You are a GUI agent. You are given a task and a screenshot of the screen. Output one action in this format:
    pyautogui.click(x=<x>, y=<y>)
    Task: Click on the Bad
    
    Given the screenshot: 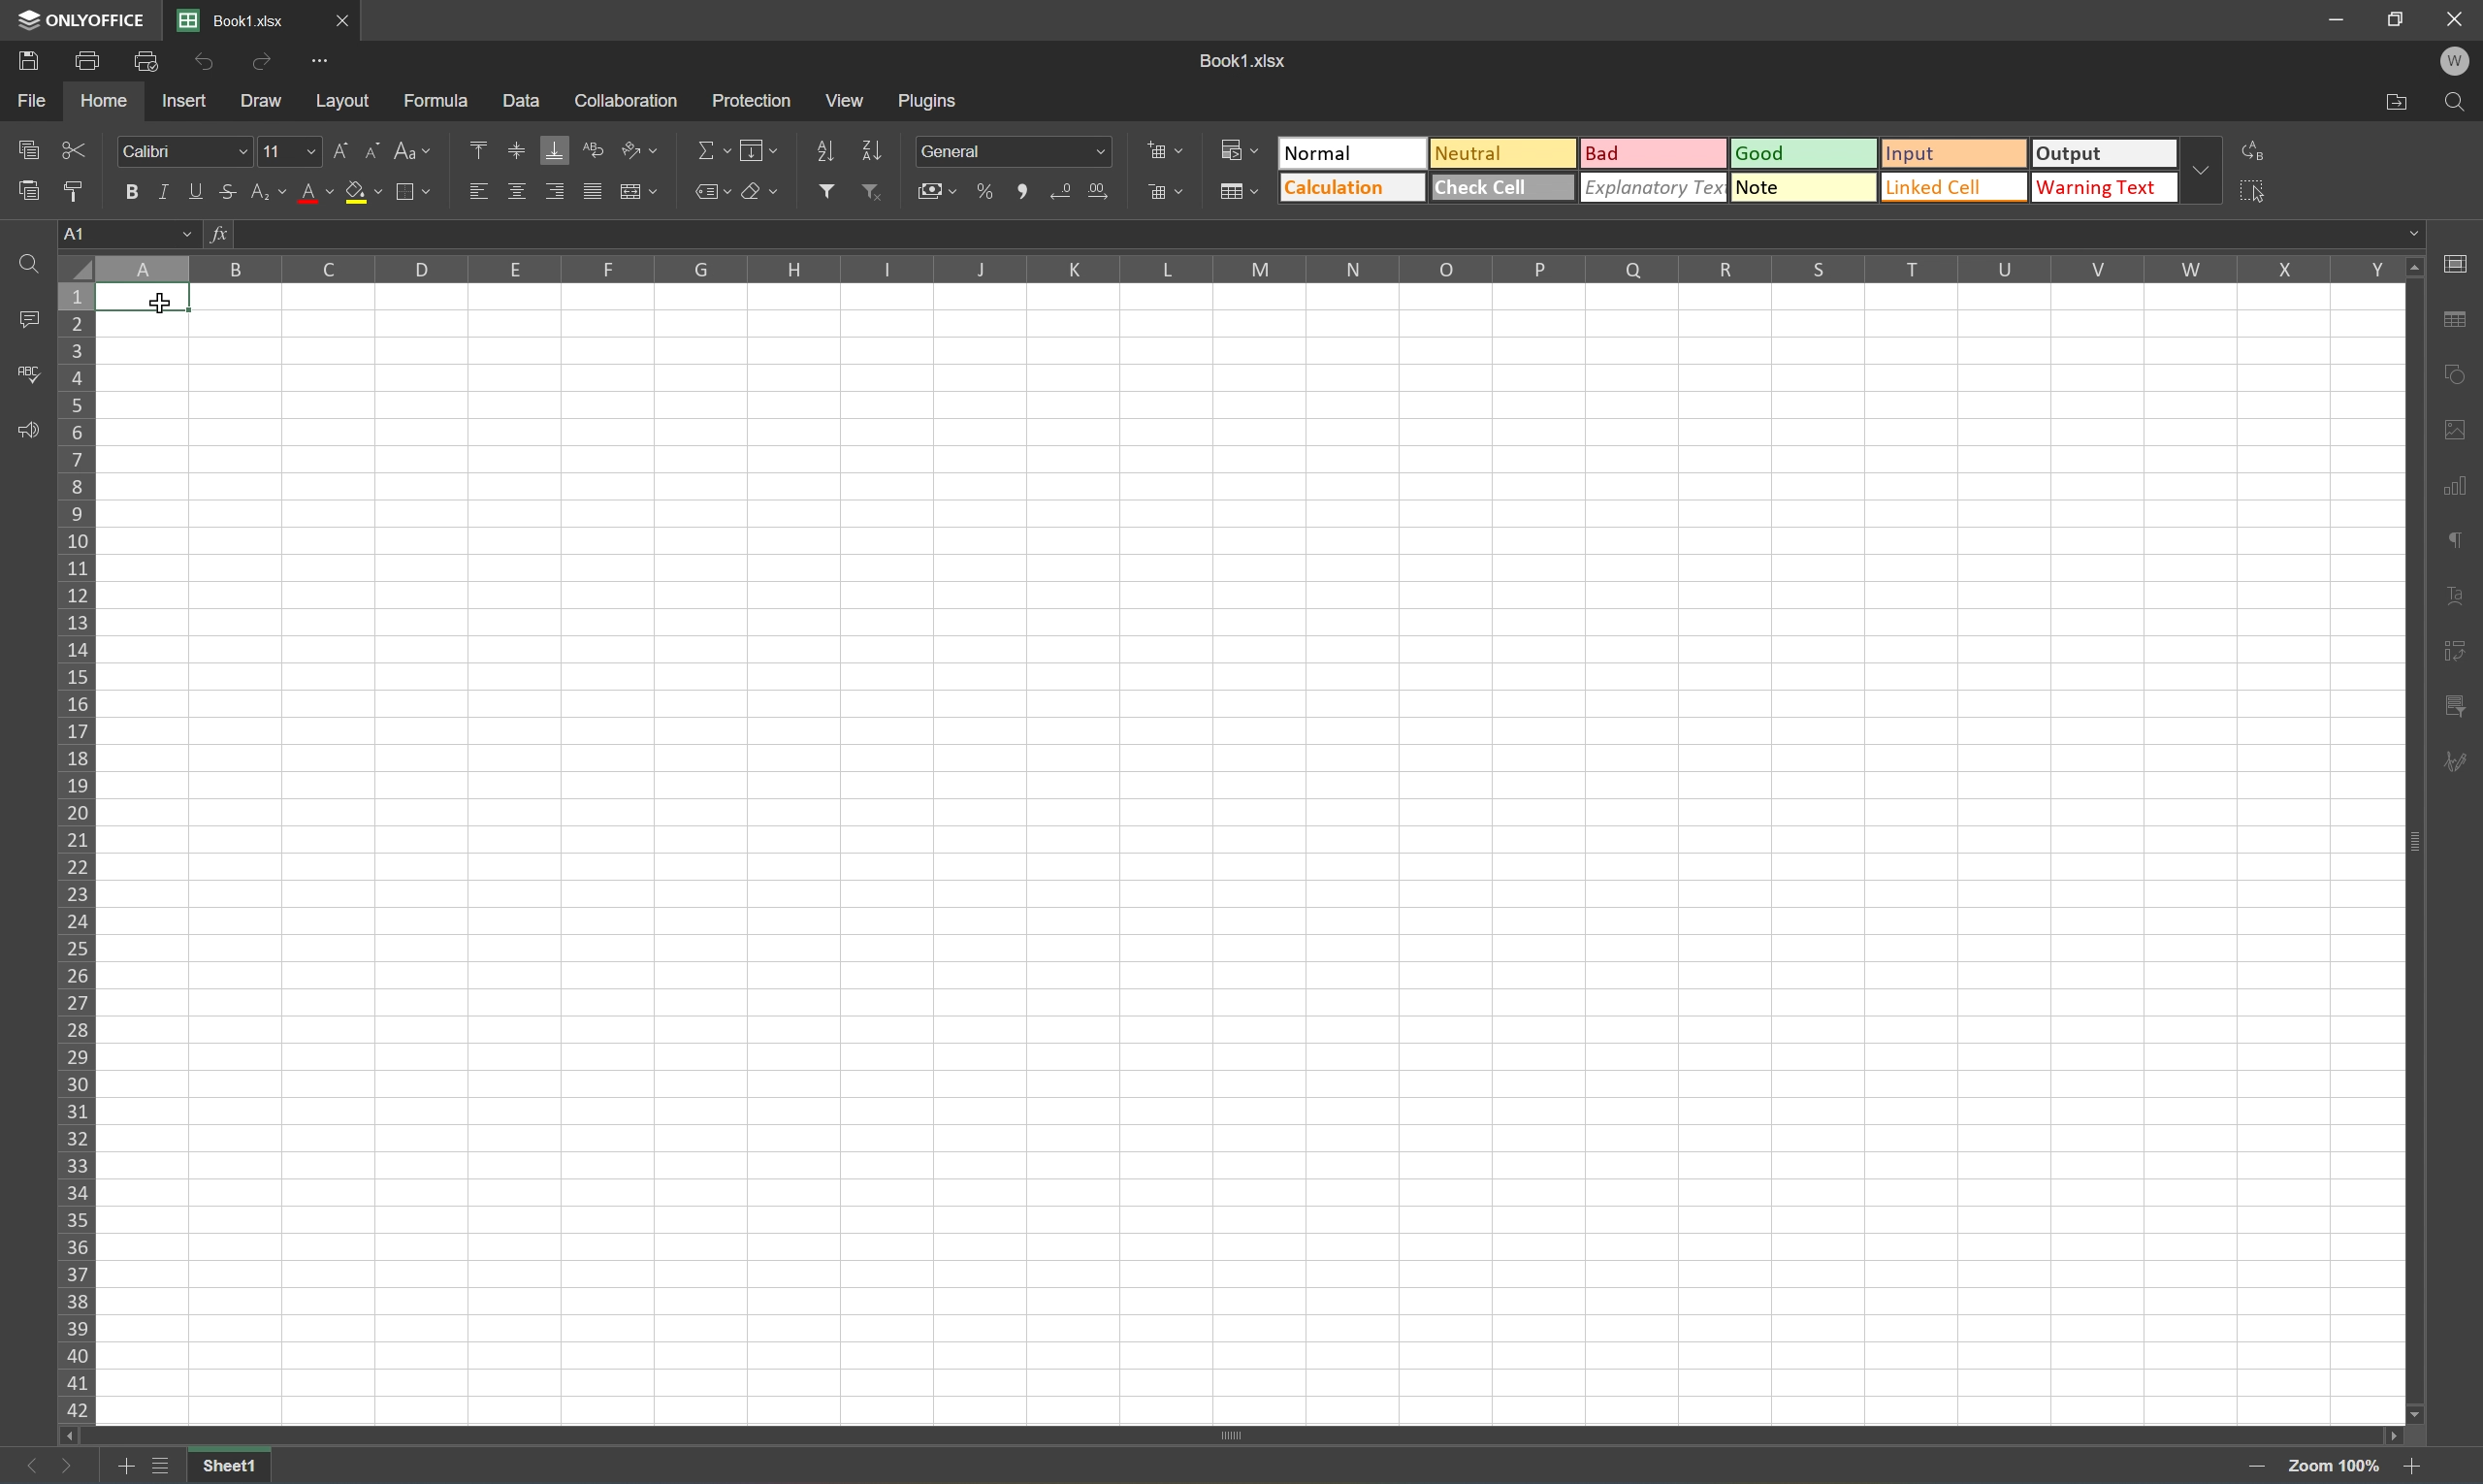 What is the action you would take?
    pyautogui.click(x=1654, y=155)
    